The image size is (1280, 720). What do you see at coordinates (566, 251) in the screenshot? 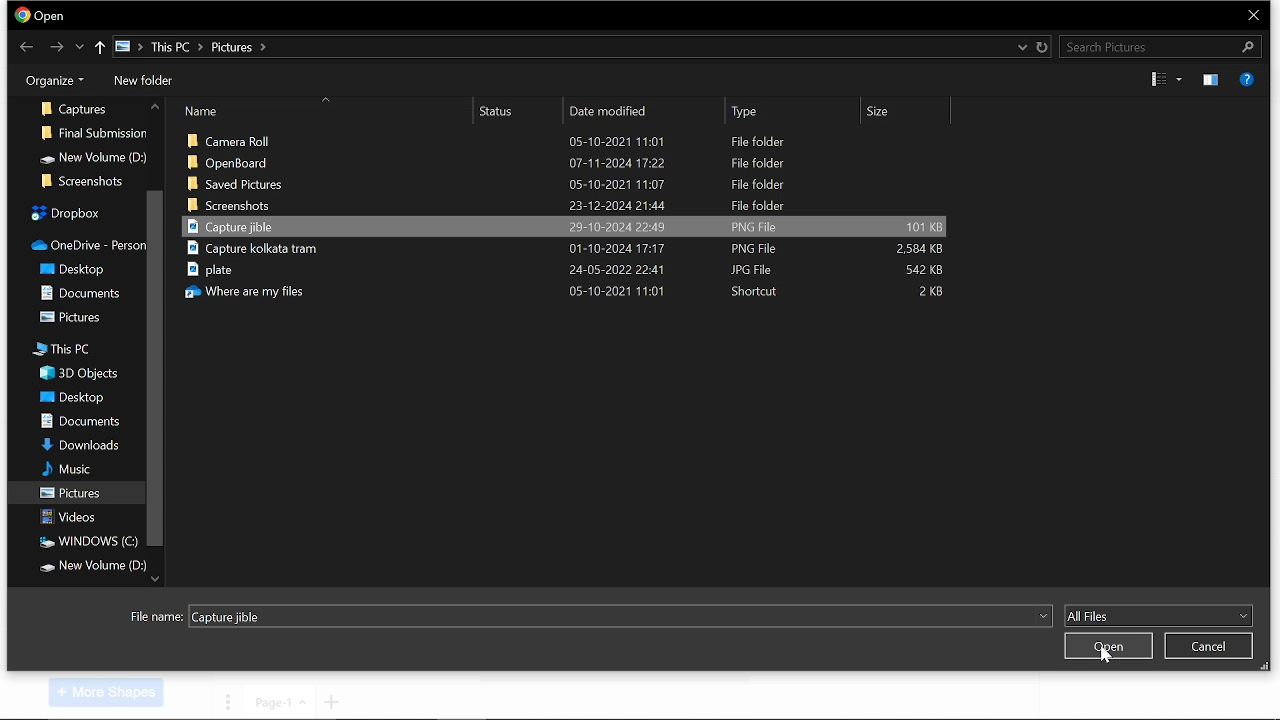
I see `files` at bounding box center [566, 251].